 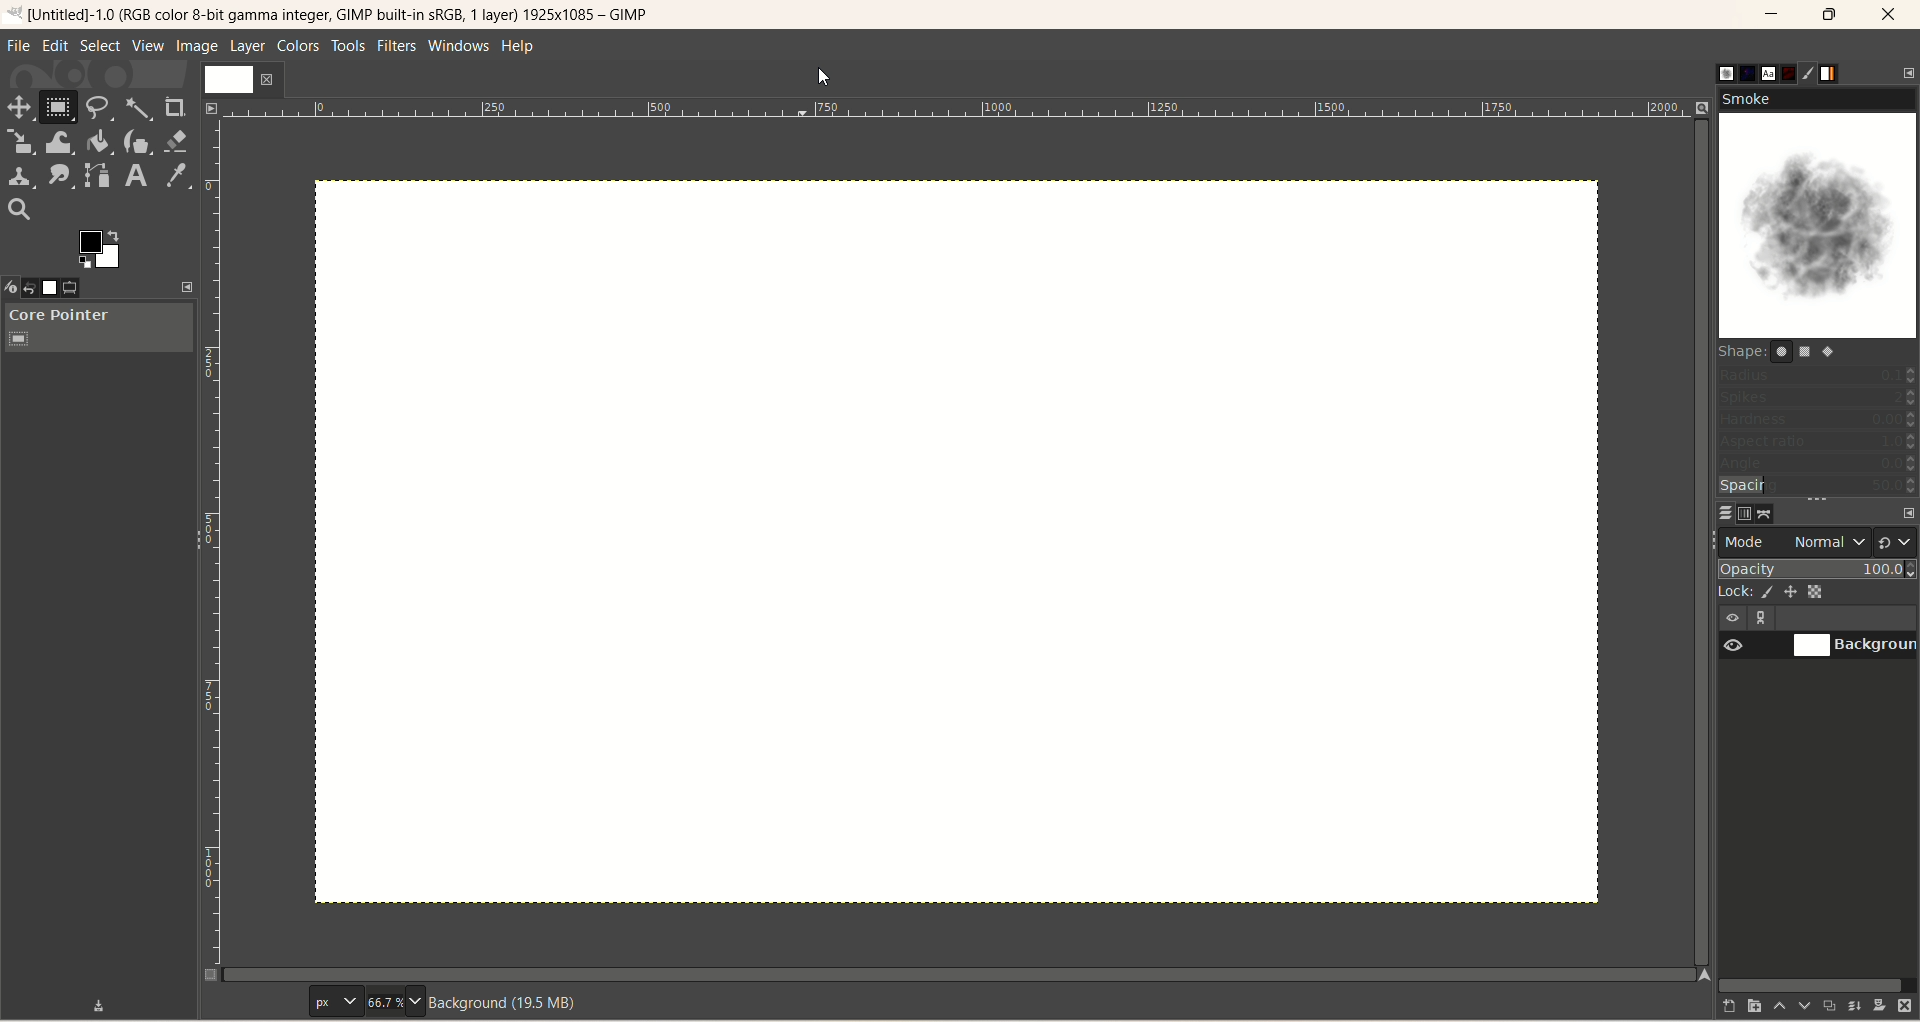 I want to click on font, so click(x=1764, y=72).